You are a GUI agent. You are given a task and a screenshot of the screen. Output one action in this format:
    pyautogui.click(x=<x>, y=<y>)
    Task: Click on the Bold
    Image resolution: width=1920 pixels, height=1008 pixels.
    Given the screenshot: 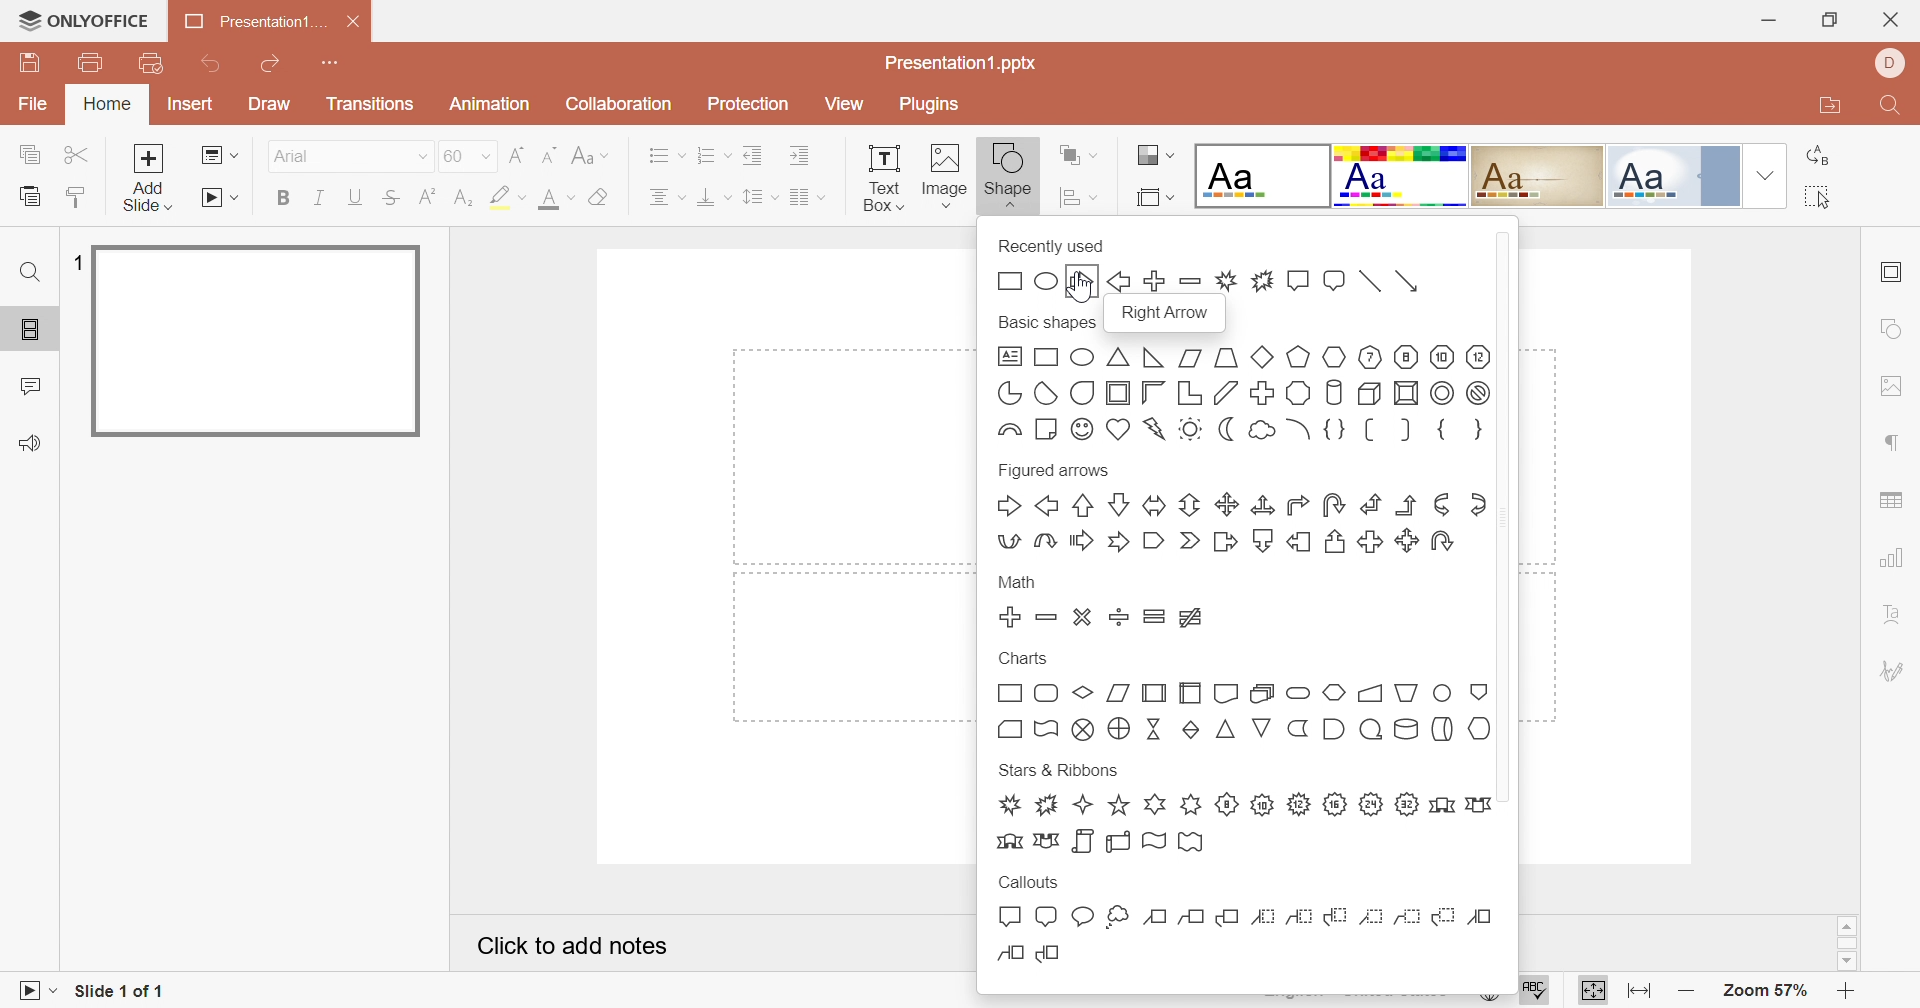 What is the action you would take?
    pyautogui.click(x=281, y=196)
    